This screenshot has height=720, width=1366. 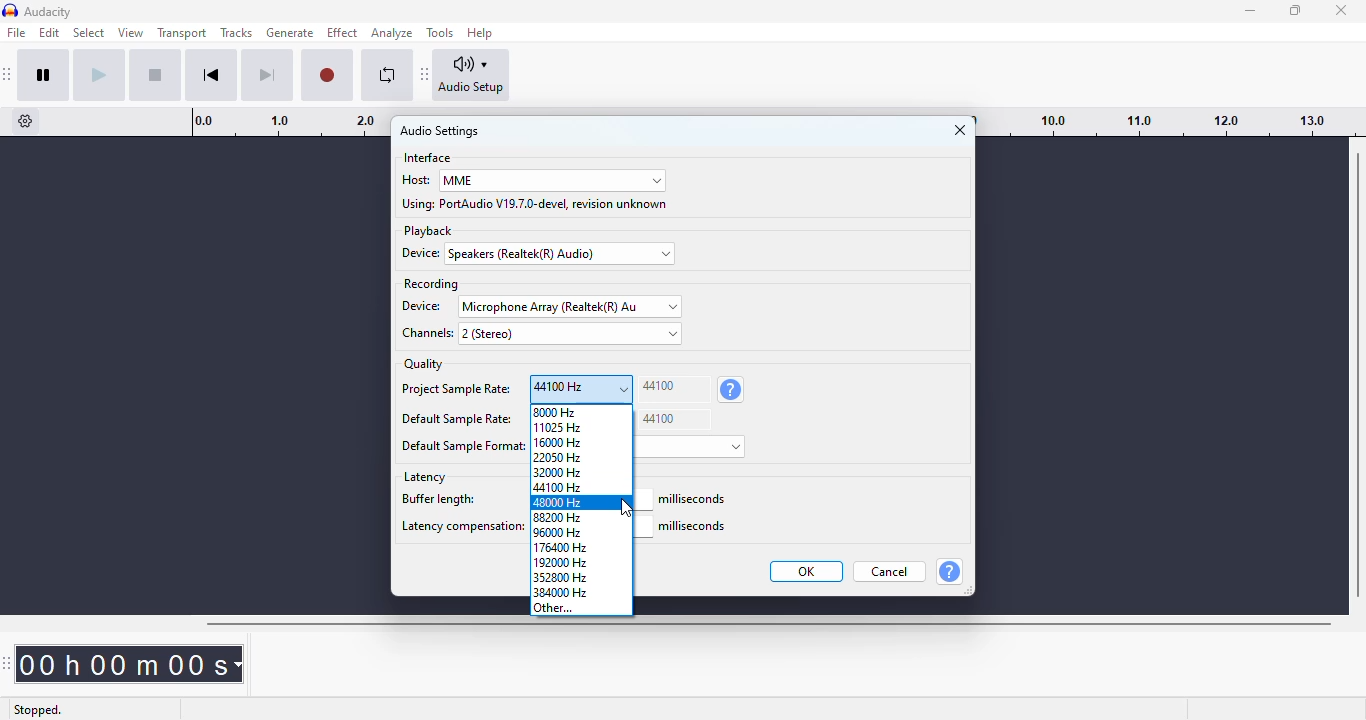 I want to click on cancel, so click(x=890, y=571).